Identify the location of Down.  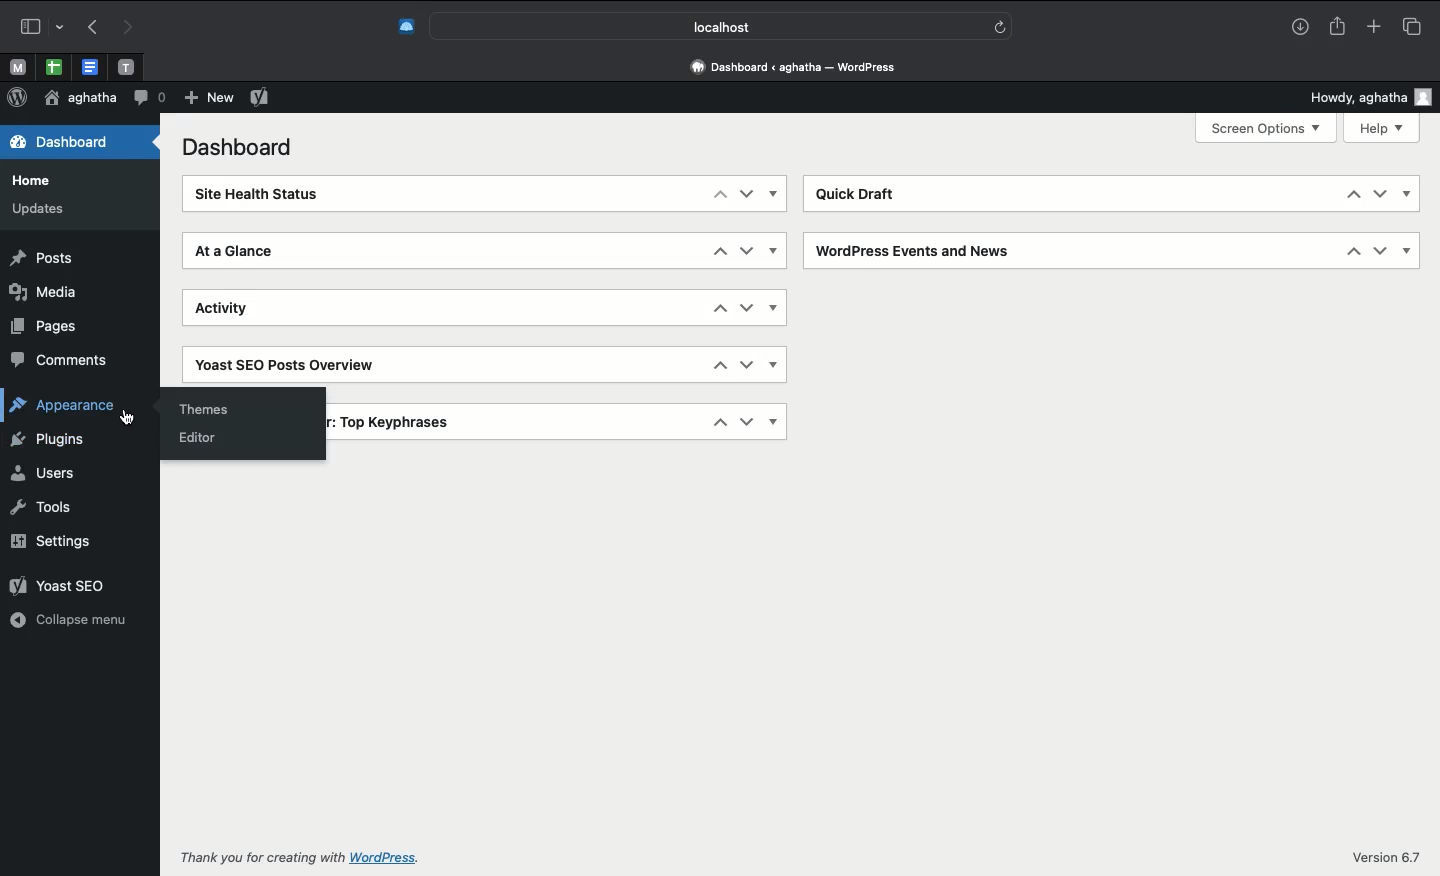
(746, 193).